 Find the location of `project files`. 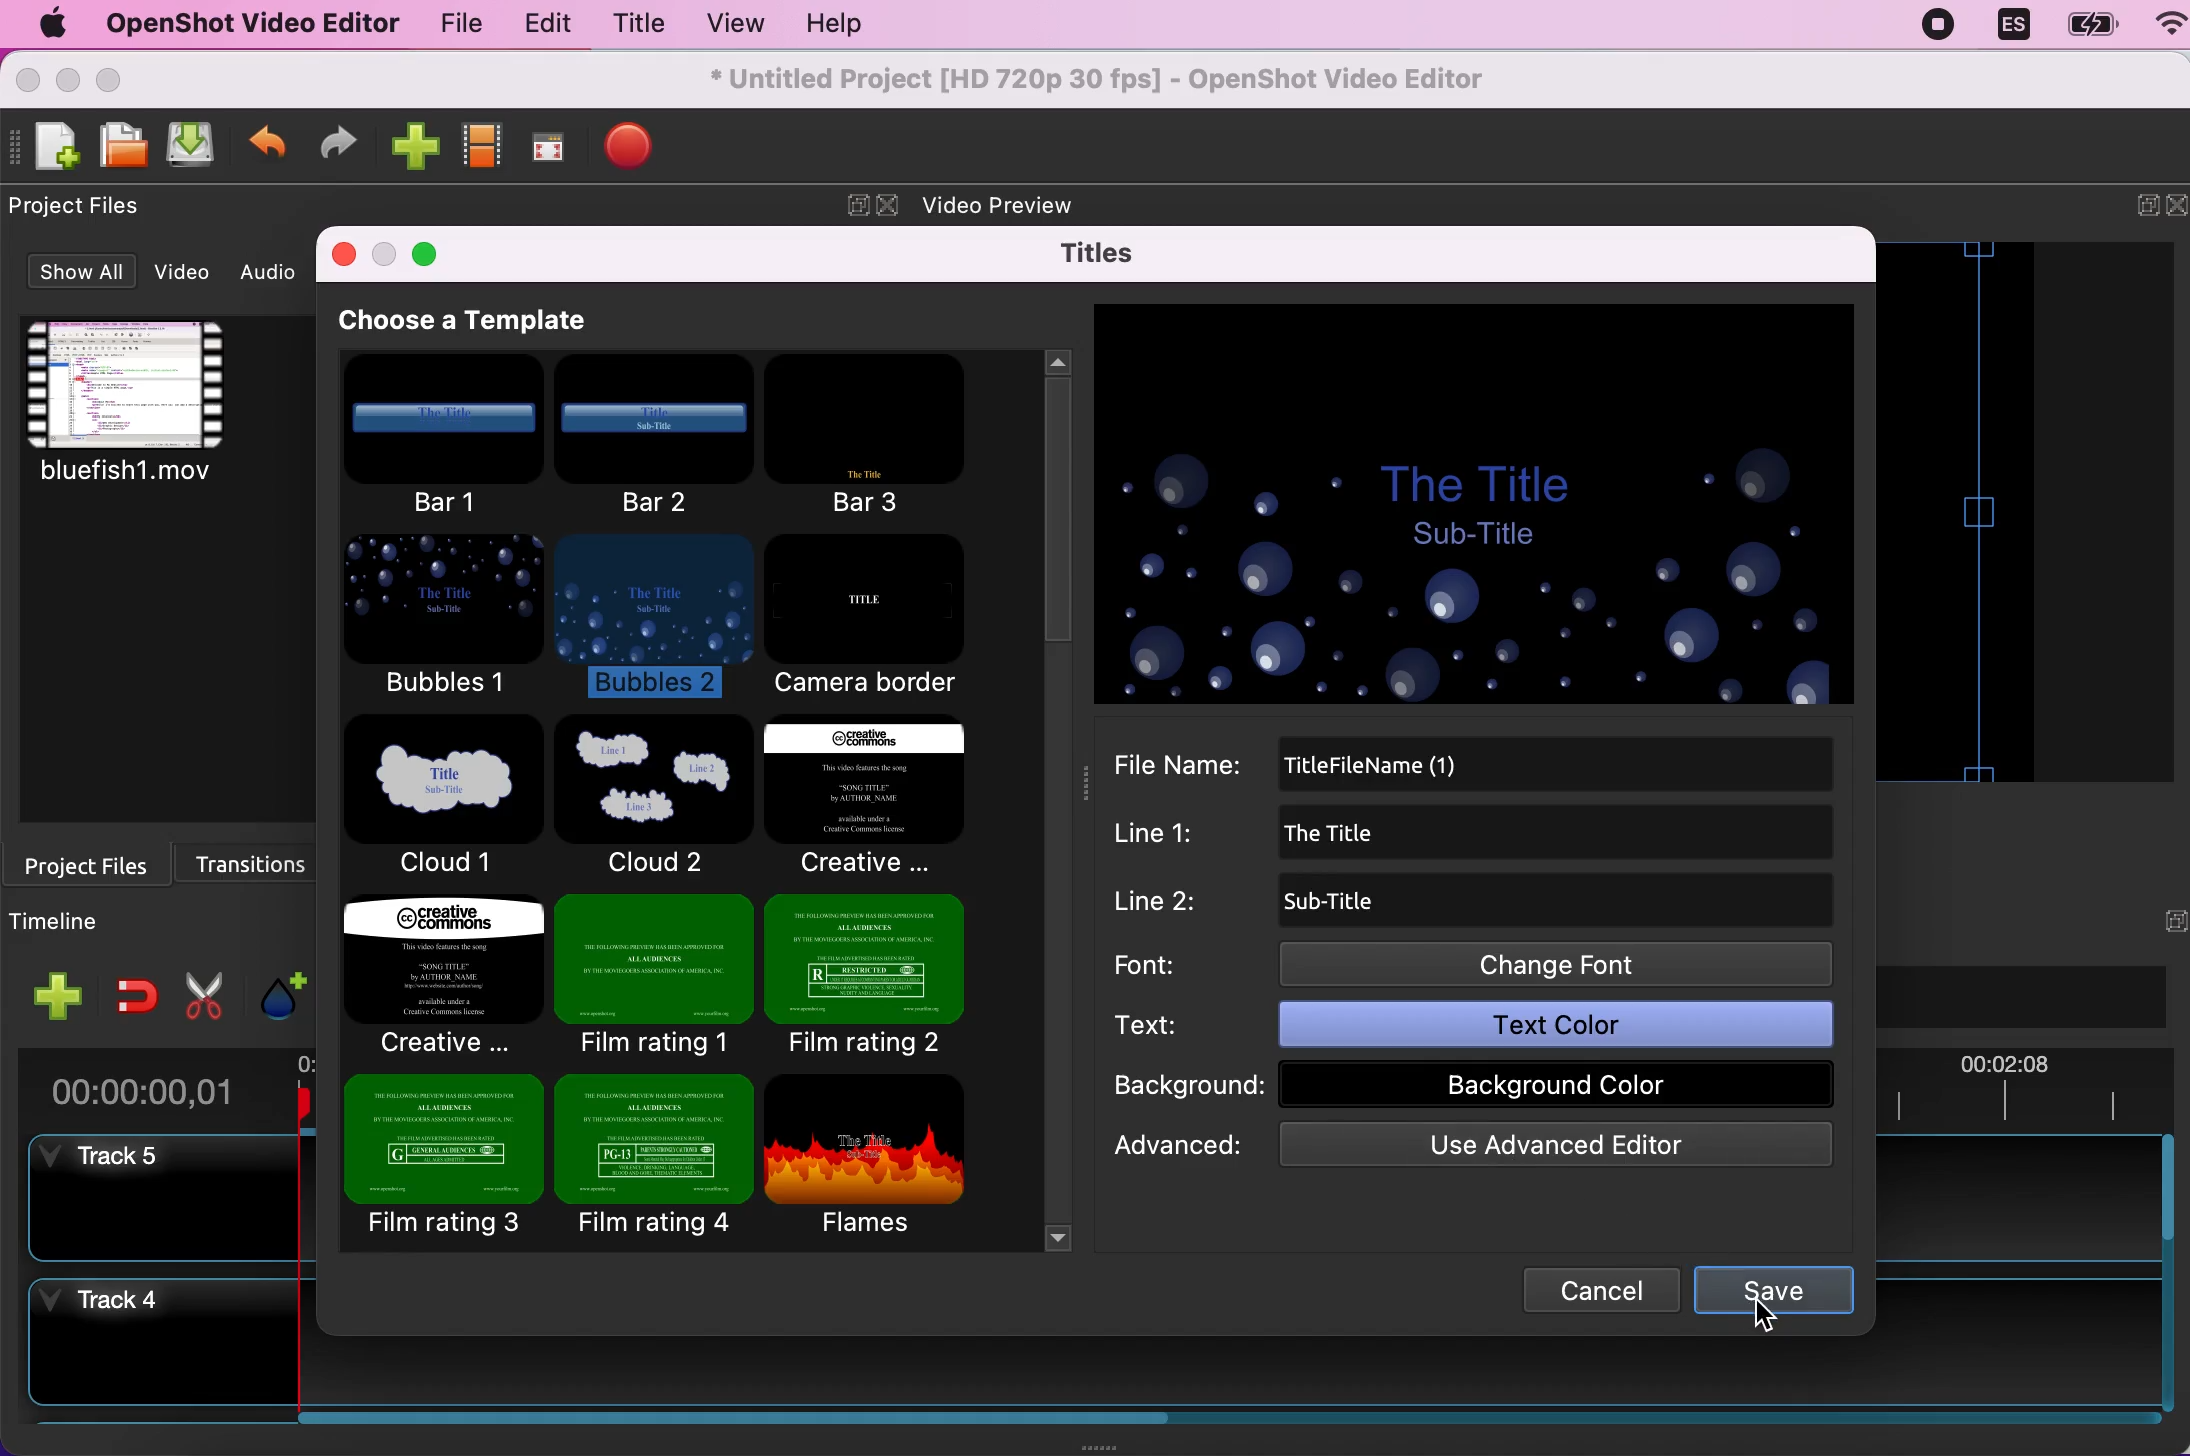

project files is located at coordinates (94, 863).